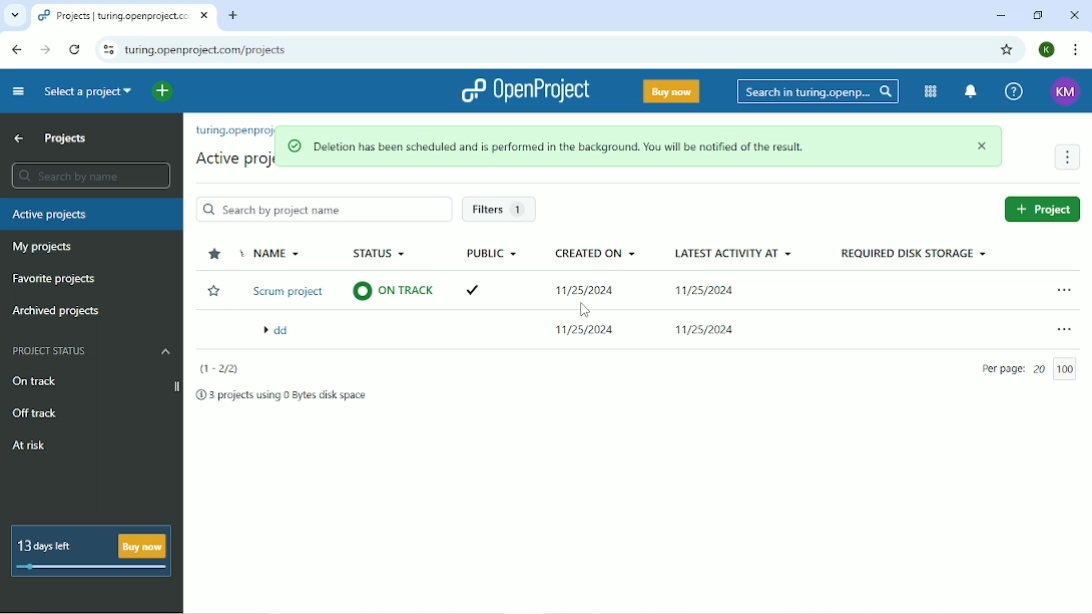  What do you see at coordinates (493, 253) in the screenshot?
I see `Public` at bounding box center [493, 253].